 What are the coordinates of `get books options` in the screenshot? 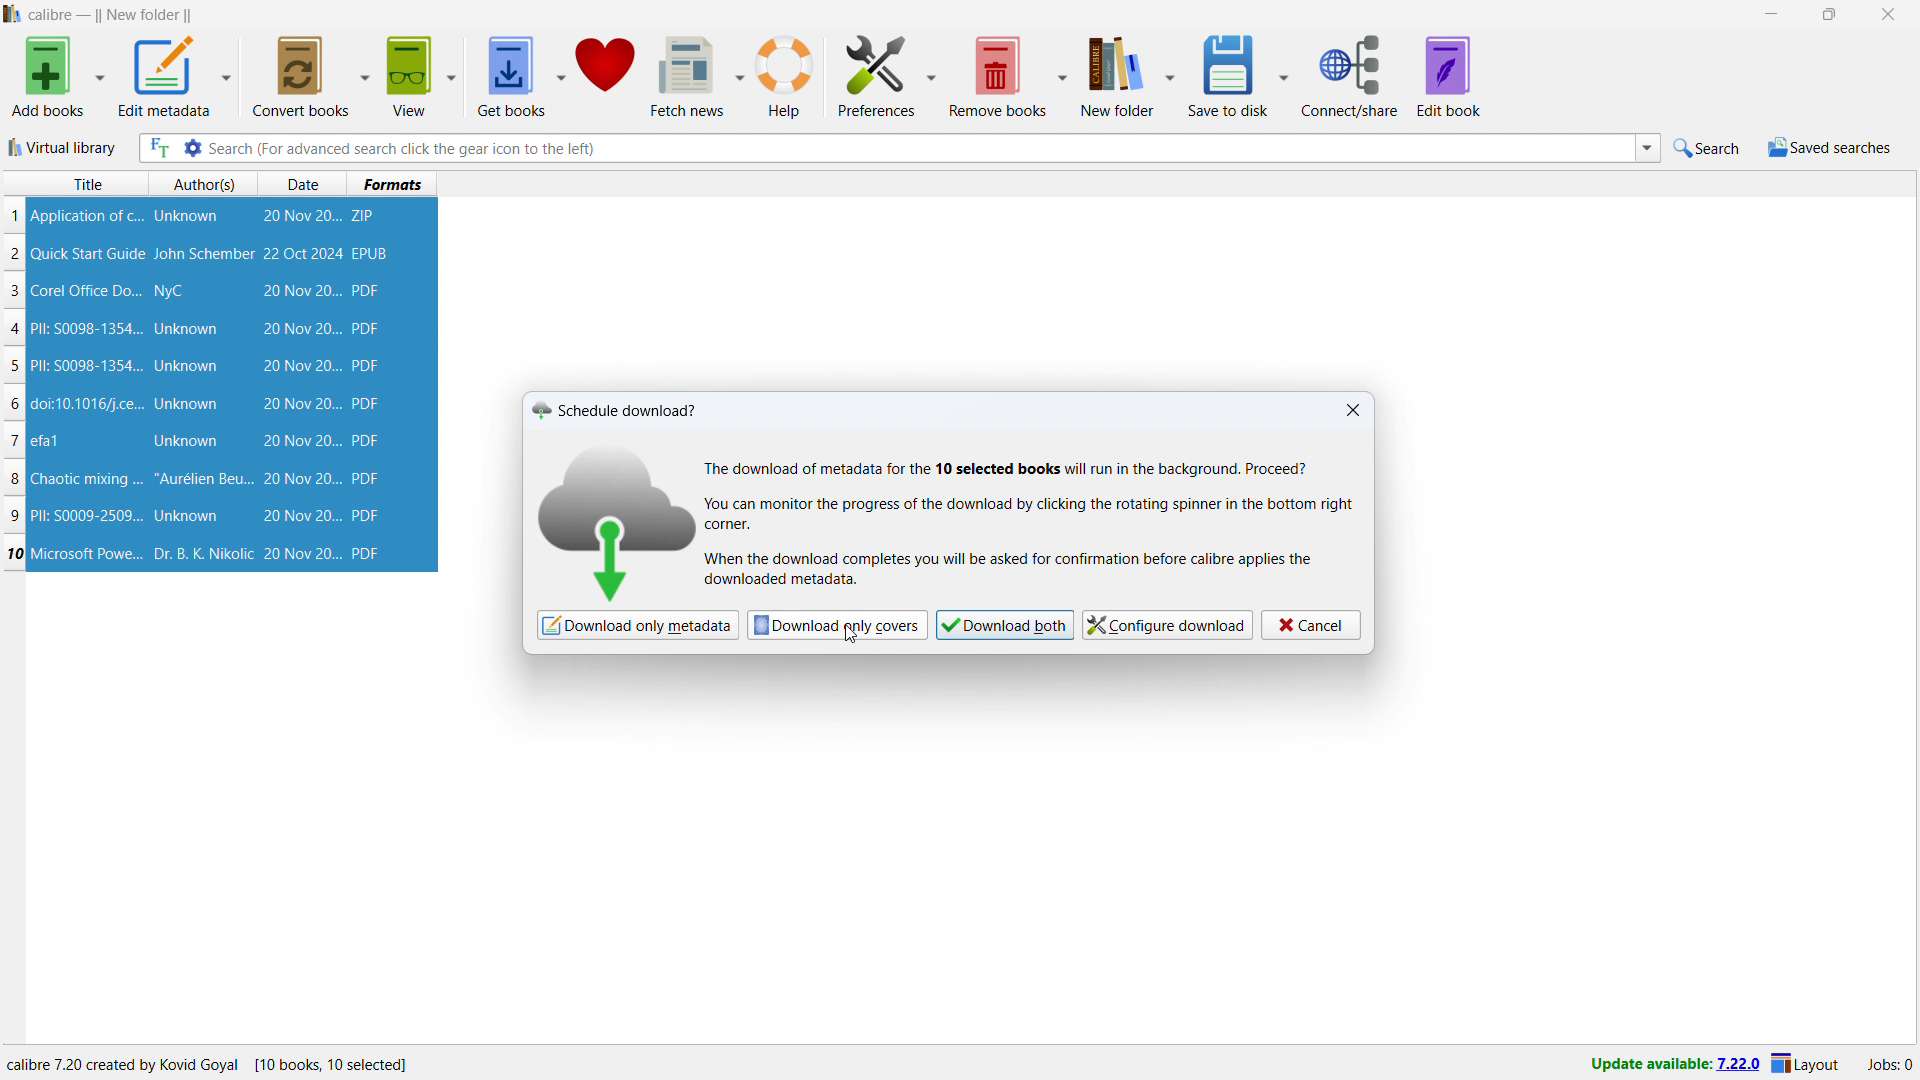 It's located at (561, 75).